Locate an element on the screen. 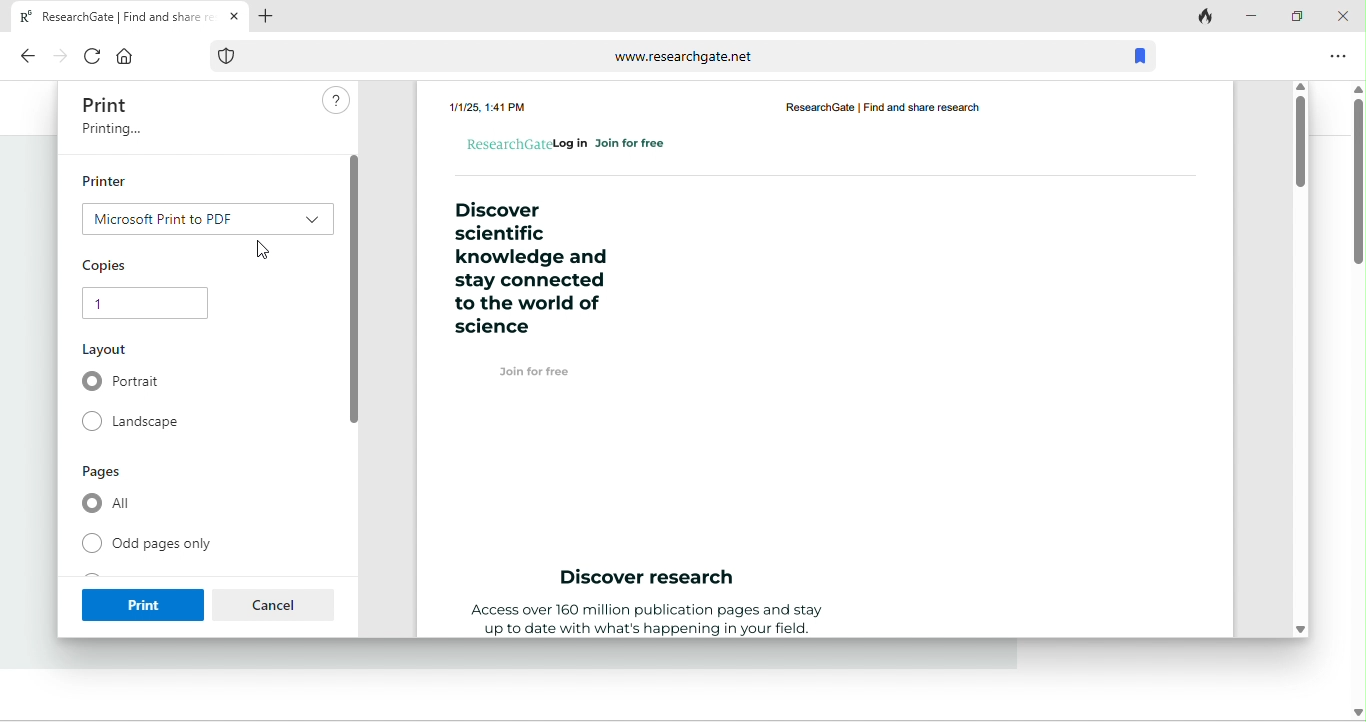  vertical scroll bar is located at coordinates (1356, 173).